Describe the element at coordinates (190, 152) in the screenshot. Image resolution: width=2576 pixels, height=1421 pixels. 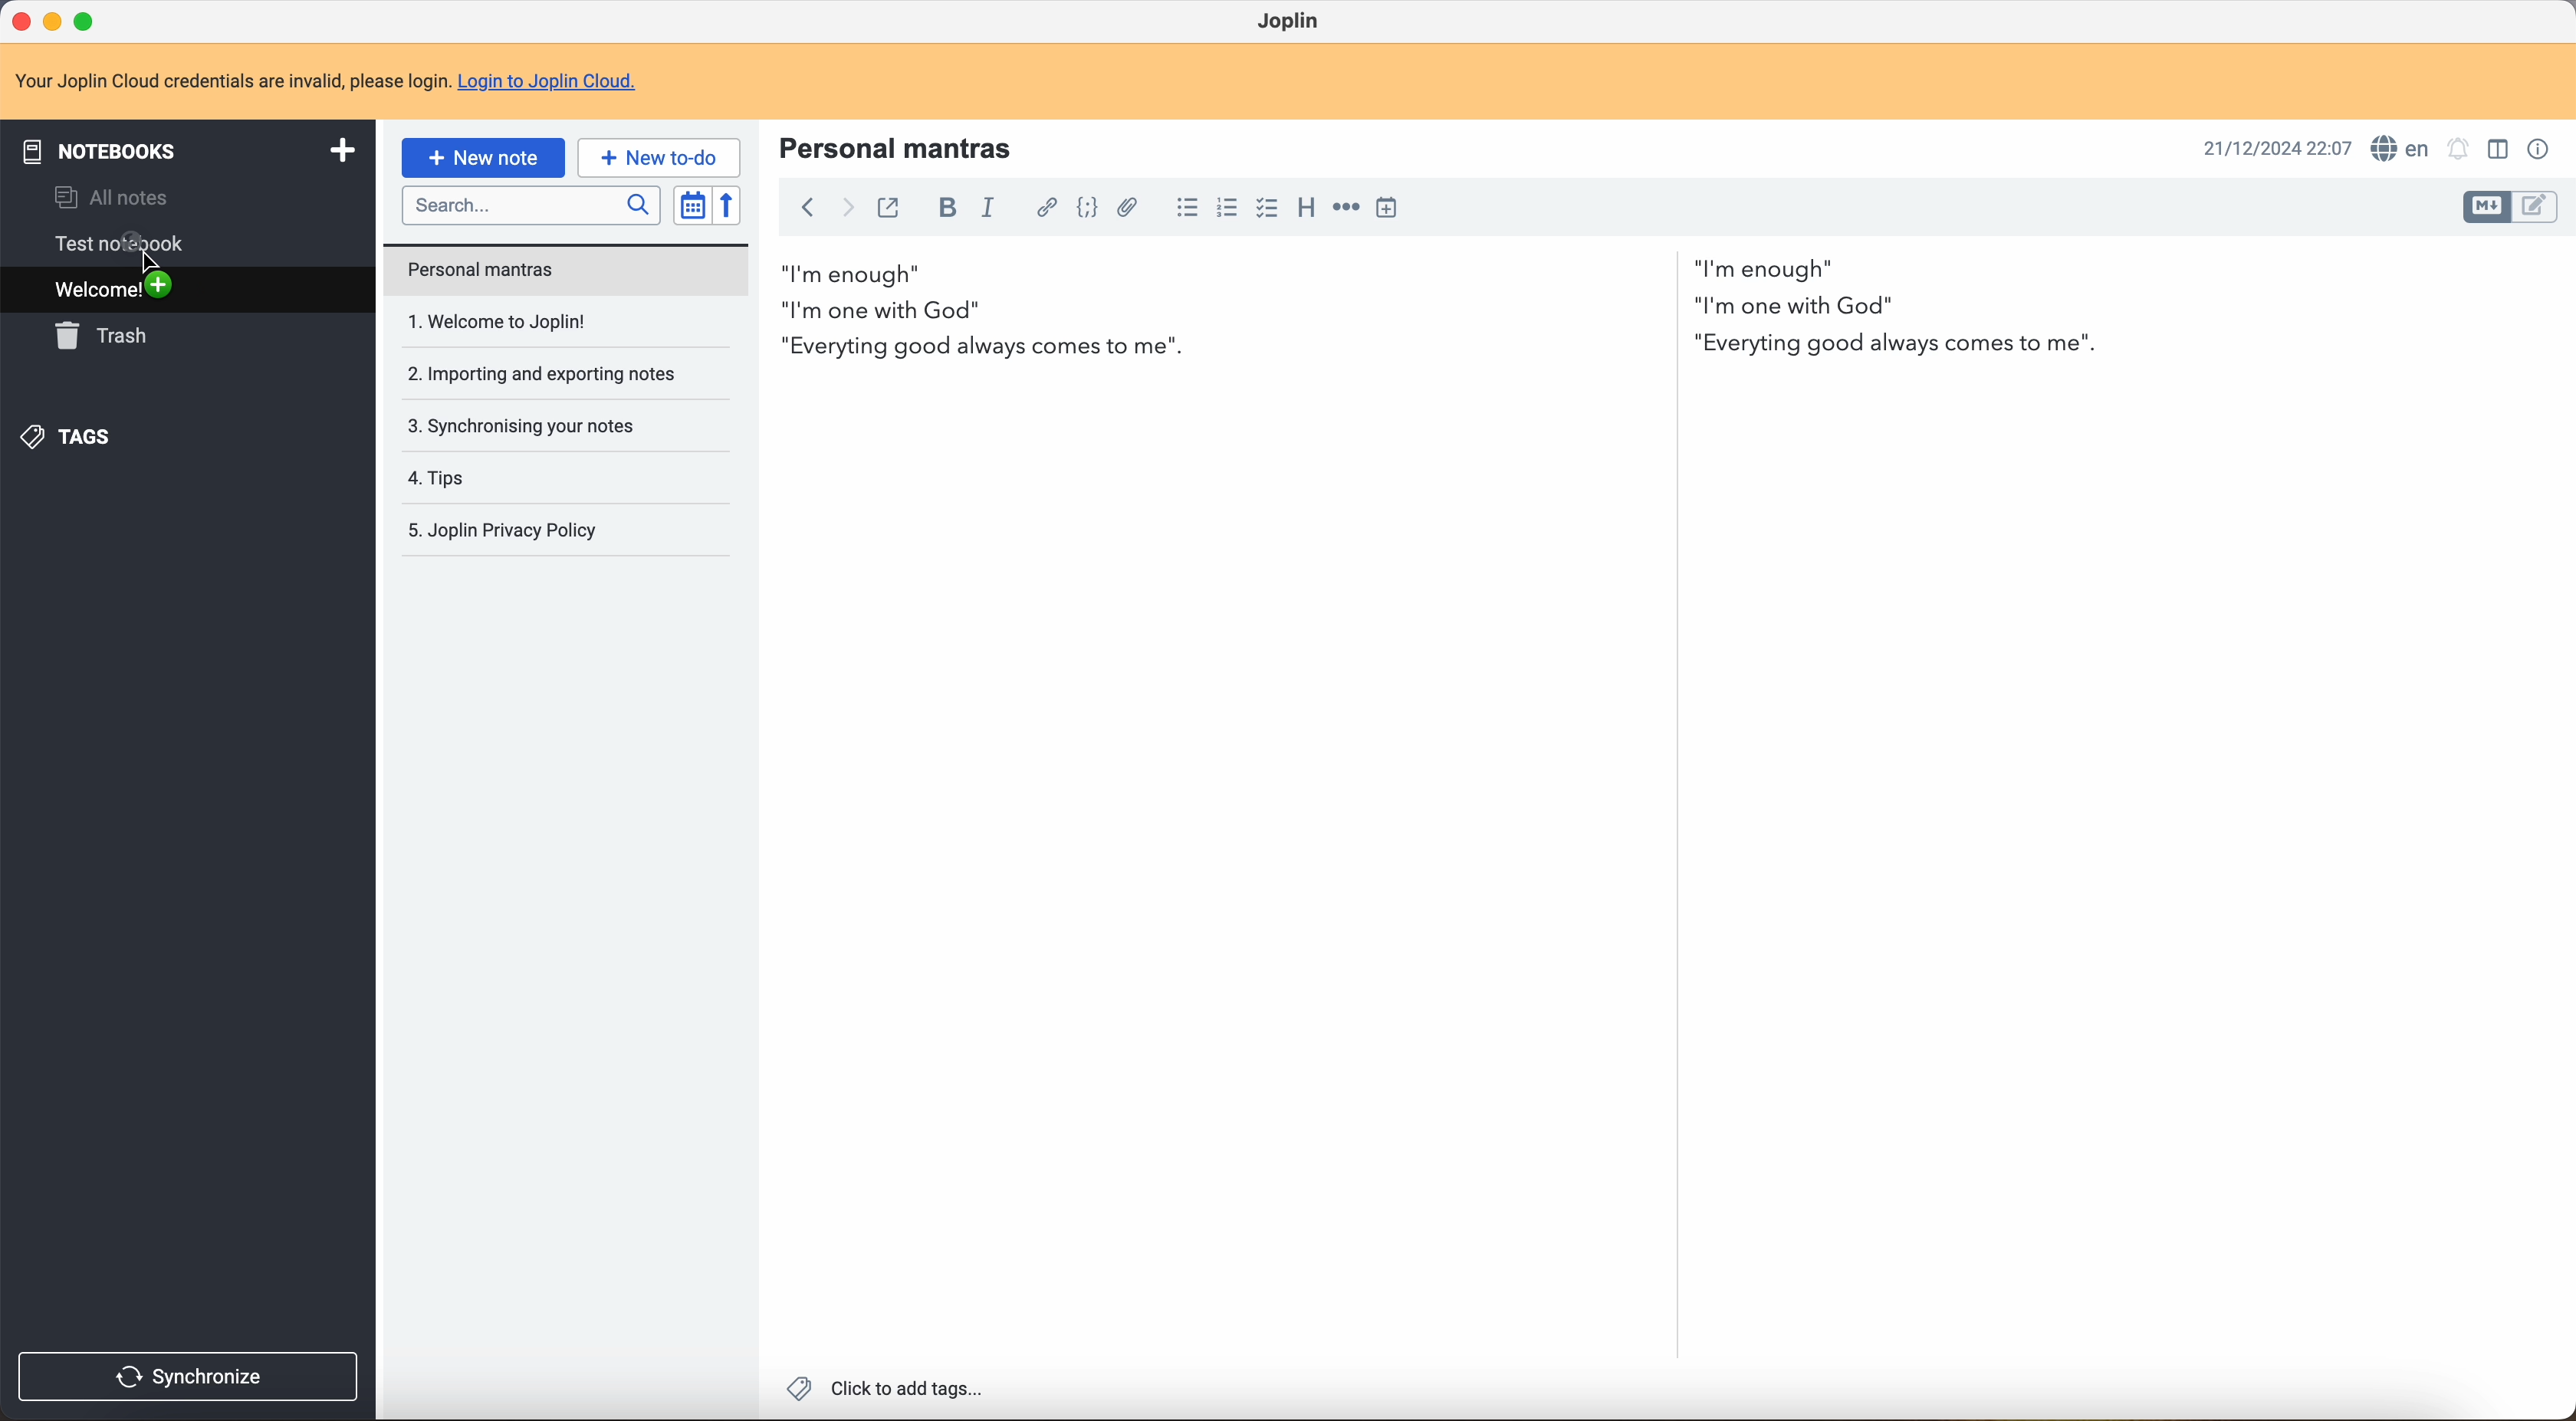
I see `notebooks` at that location.